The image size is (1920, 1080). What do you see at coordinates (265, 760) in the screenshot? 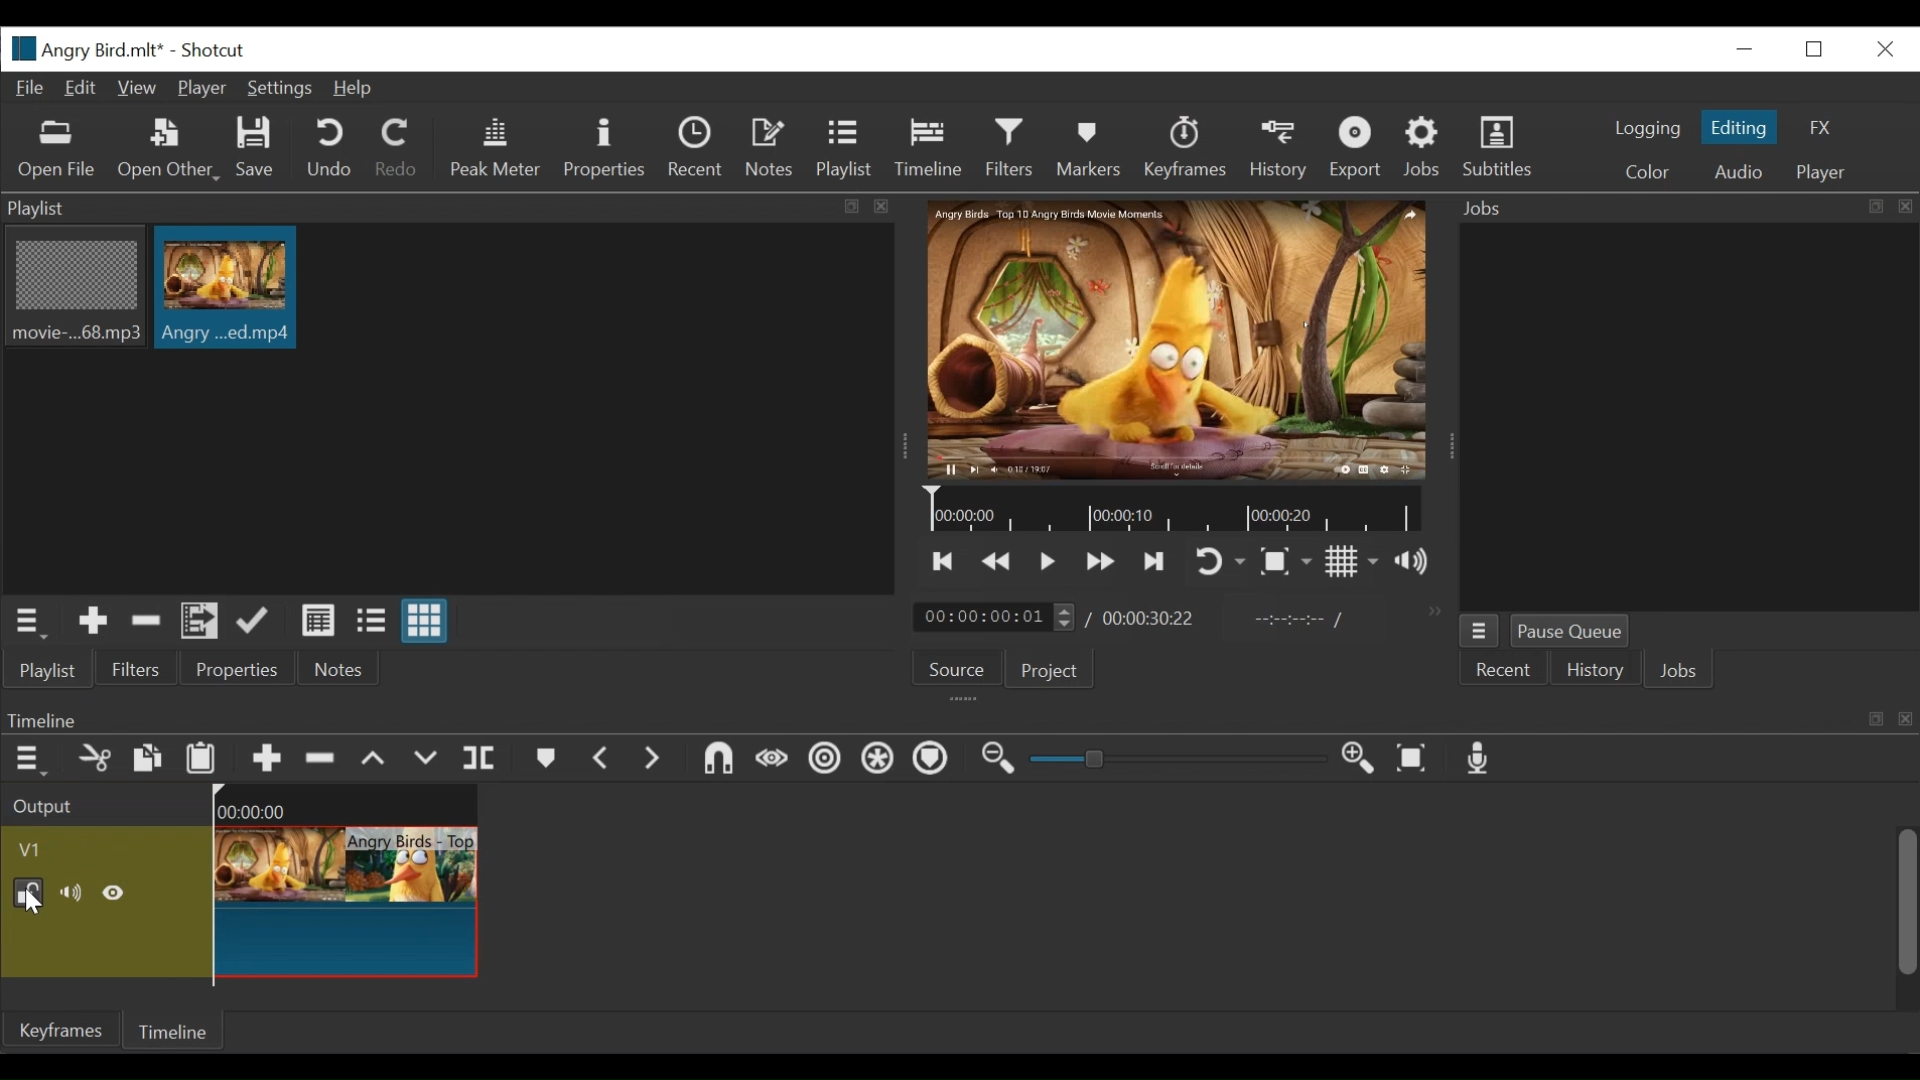
I see `Append` at bounding box center [265, 760].